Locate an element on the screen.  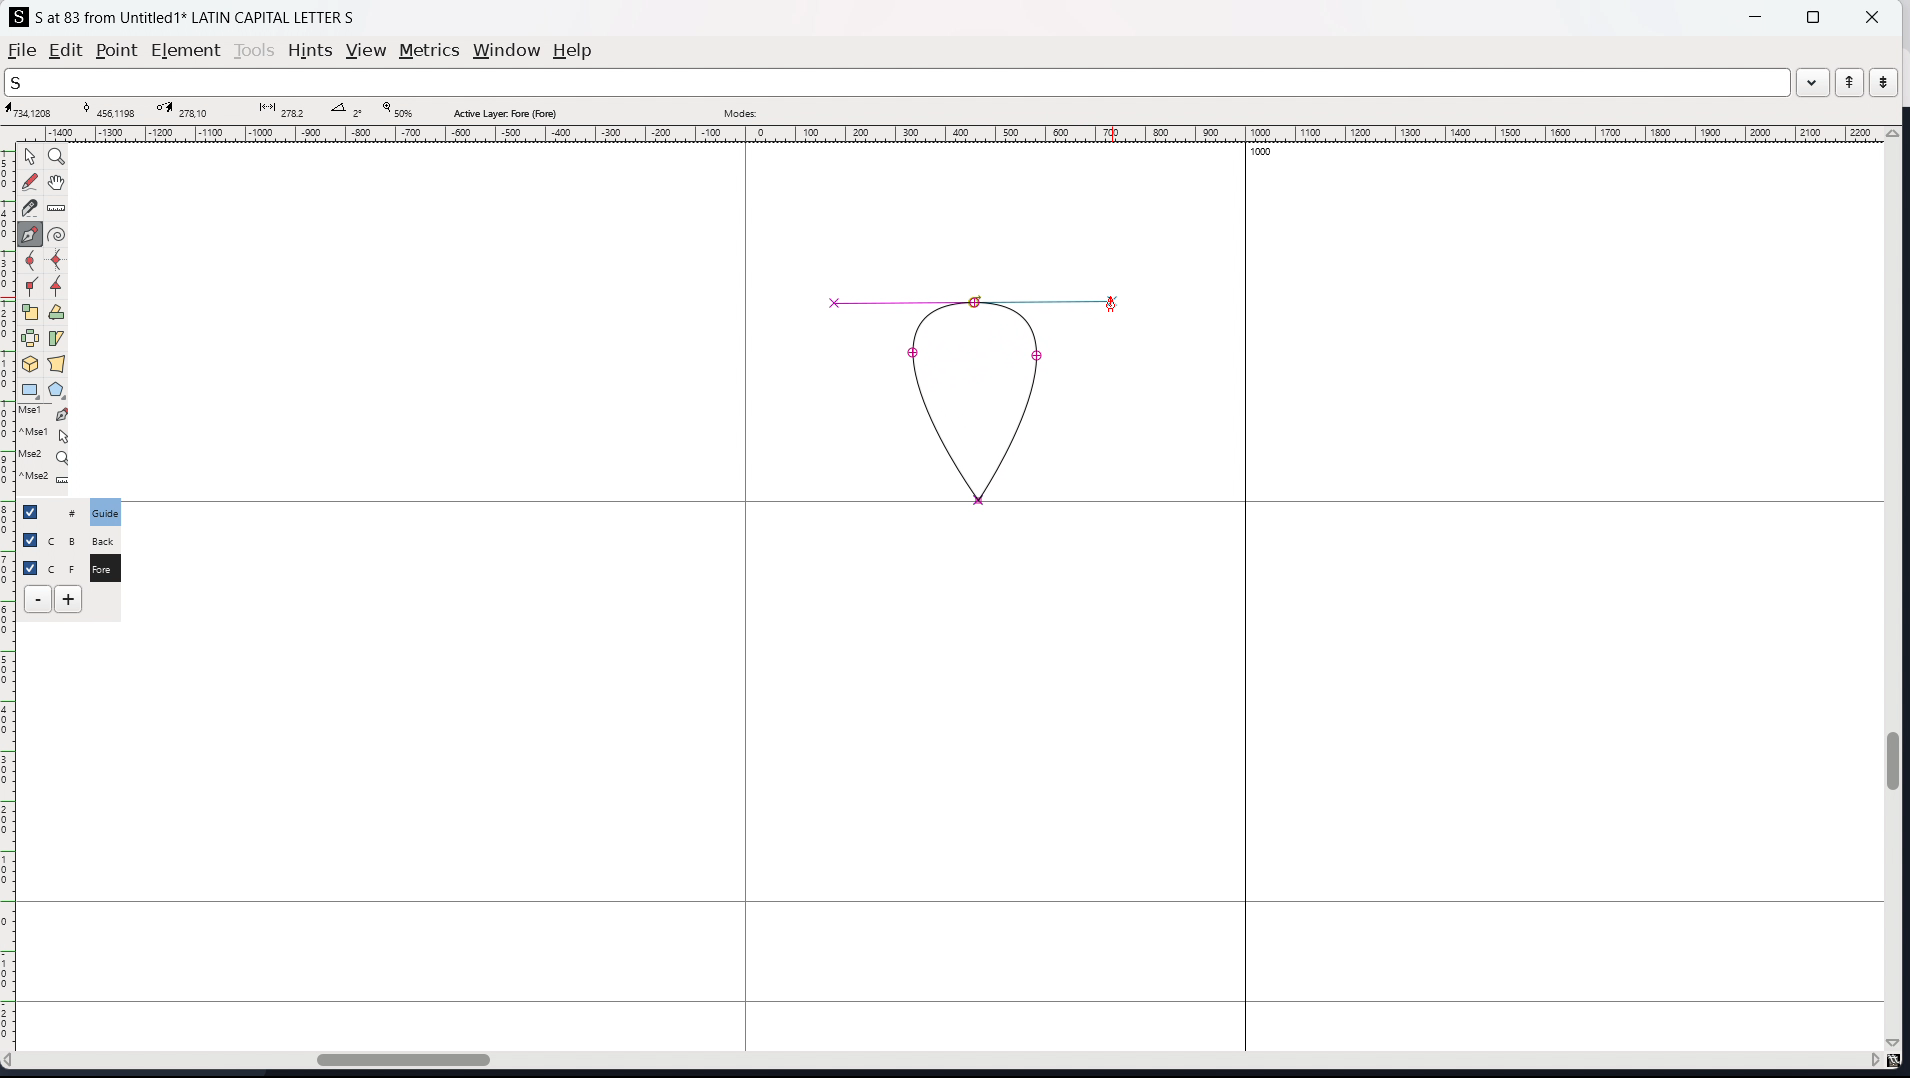
cursor destination coordinate is located at coordinates (189, 110).